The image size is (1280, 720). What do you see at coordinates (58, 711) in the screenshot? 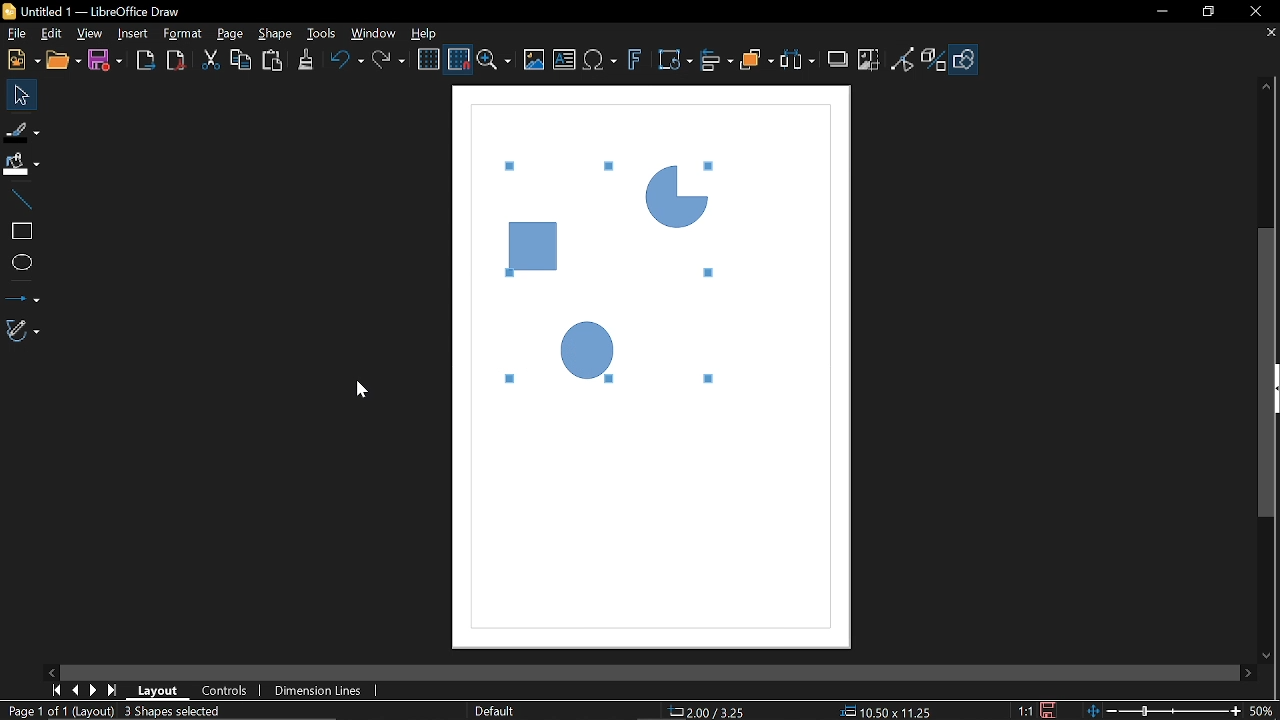
I see `Current page` at bounding box center [58, 711].